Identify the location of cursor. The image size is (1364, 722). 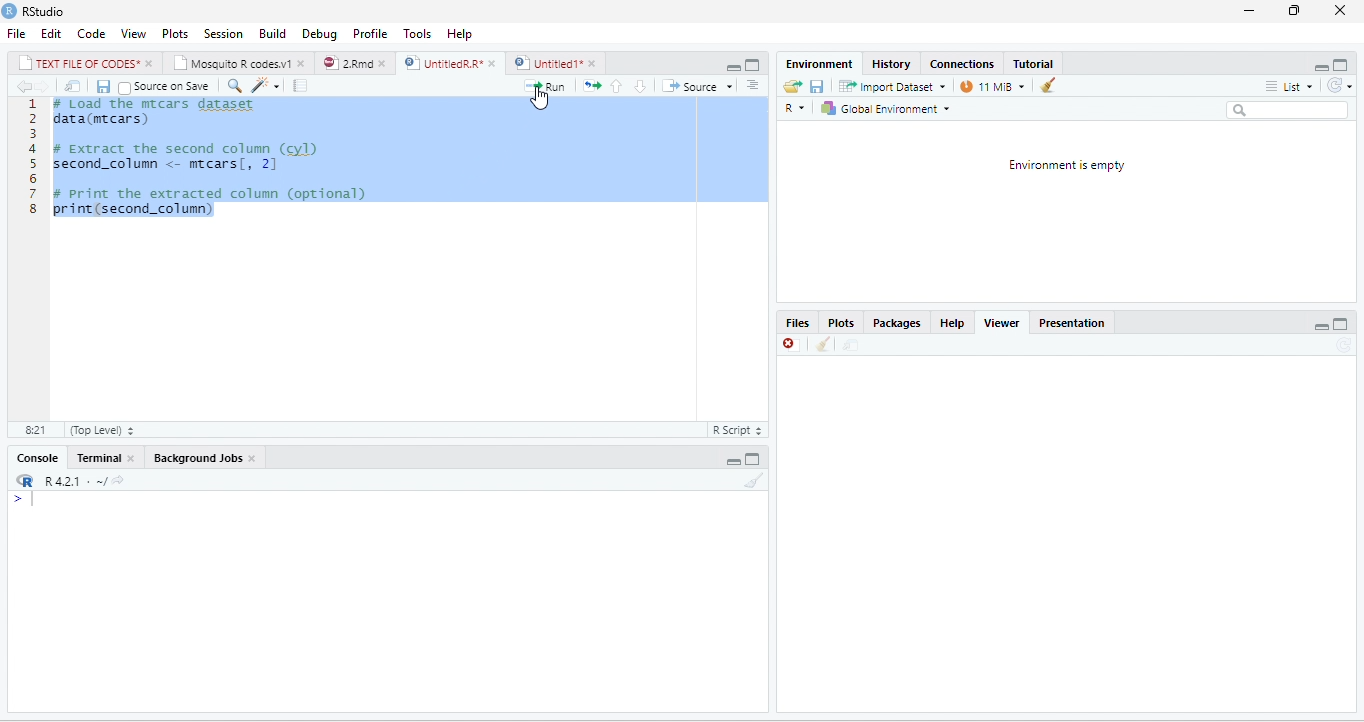
(539, 97).